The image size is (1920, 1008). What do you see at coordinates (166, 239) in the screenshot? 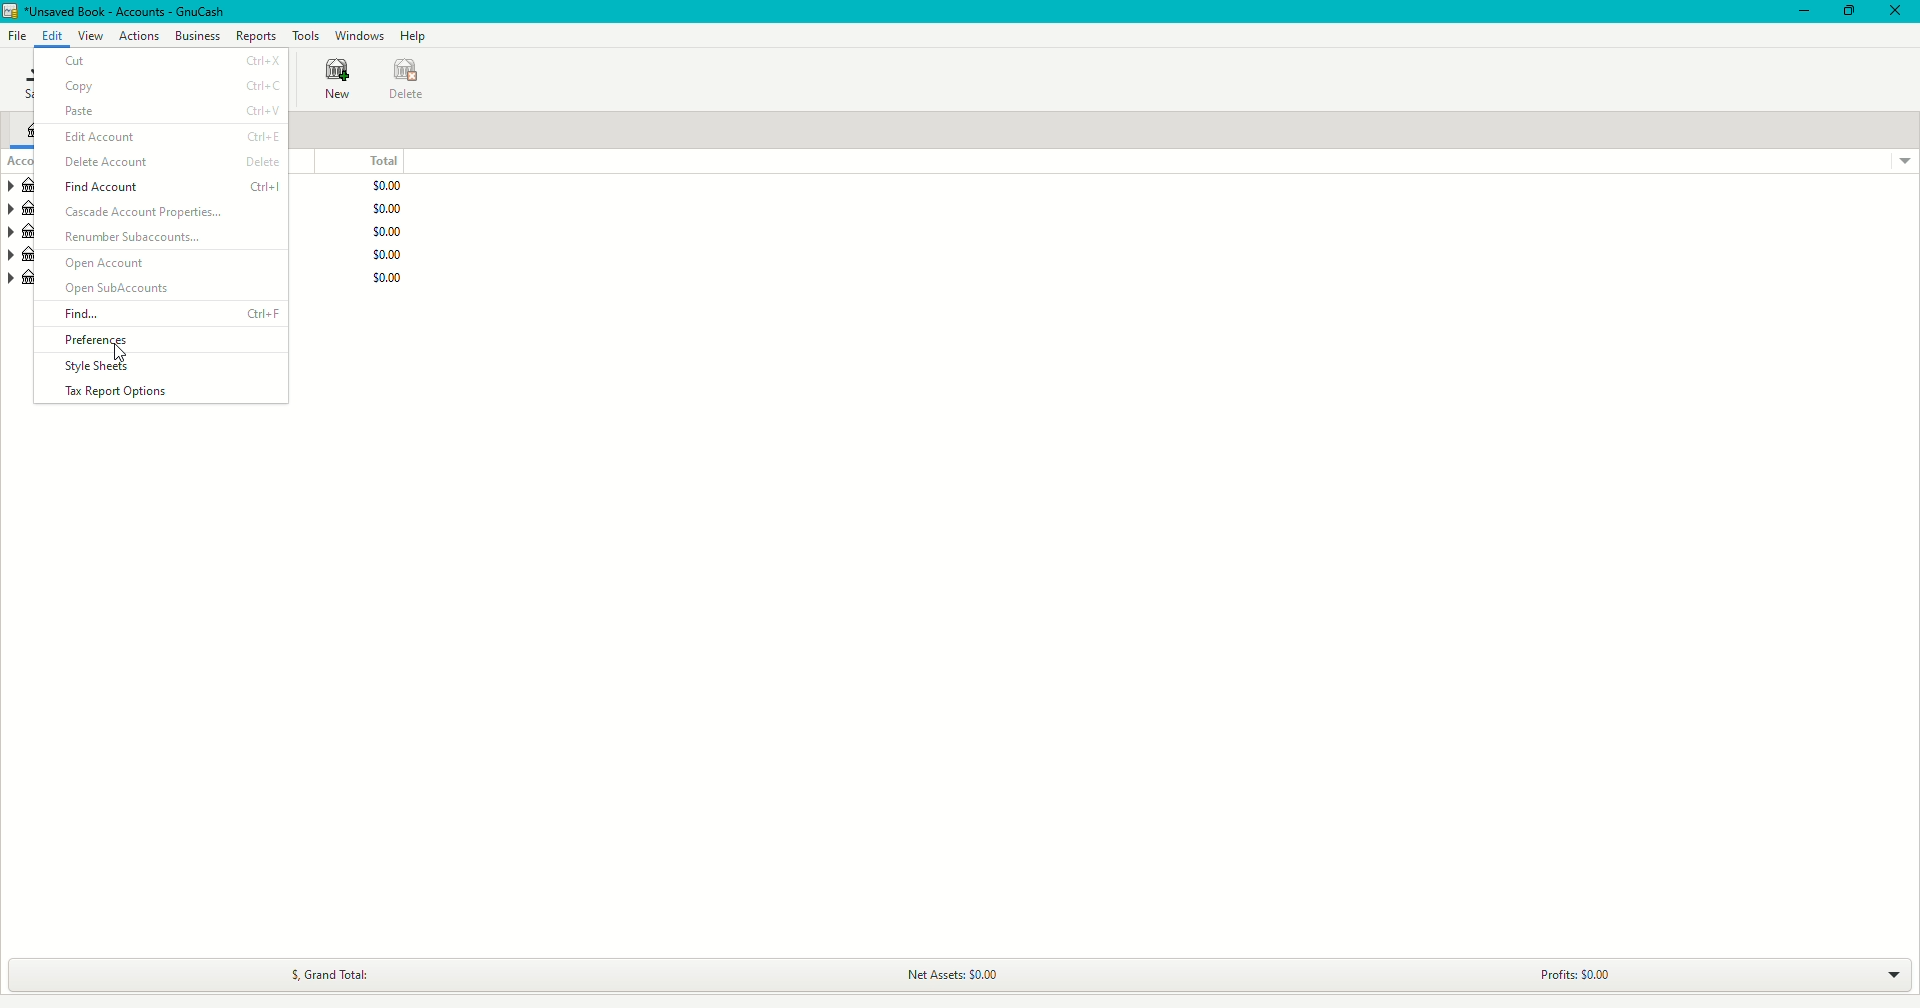
I see `Renumber subaccounts` at bounding box center [166, 239].